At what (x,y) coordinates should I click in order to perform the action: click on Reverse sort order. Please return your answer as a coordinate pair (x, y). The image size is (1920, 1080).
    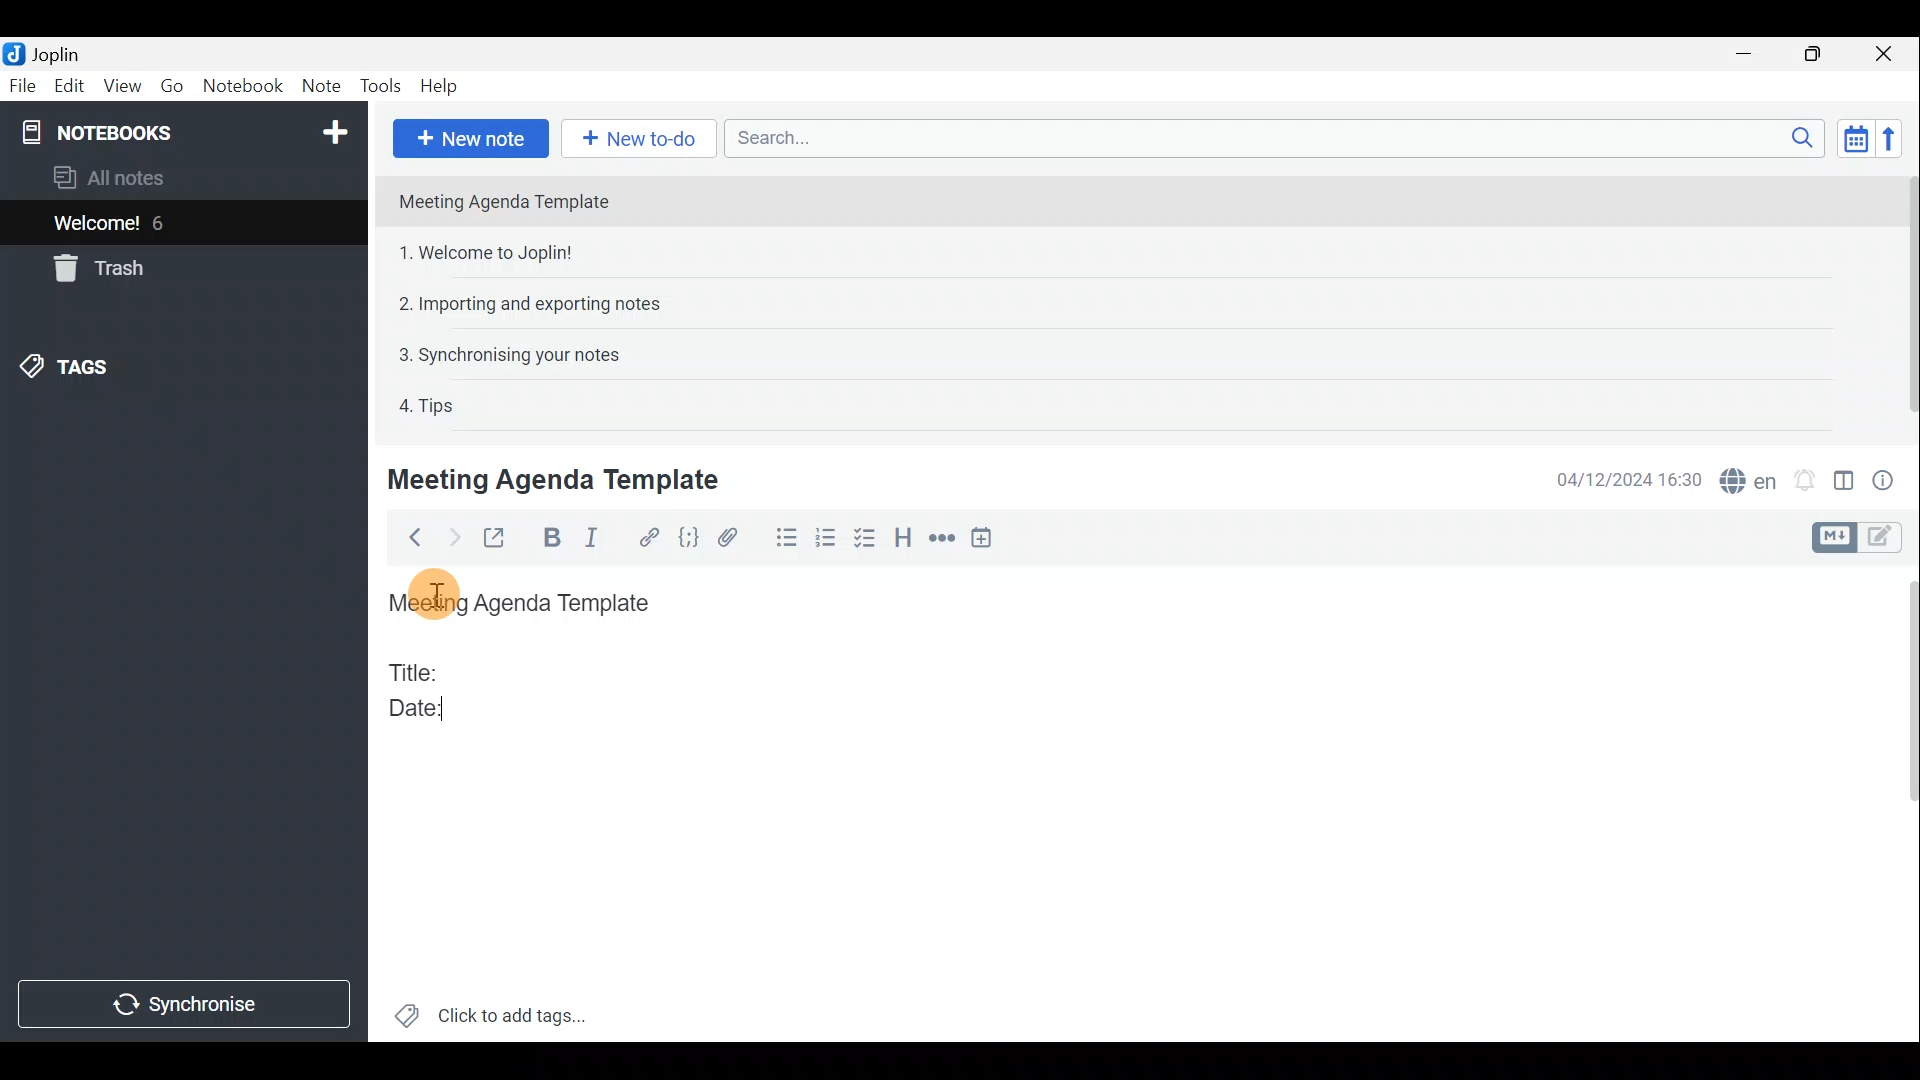
    Looking at the image, I should click on (1891, 139).